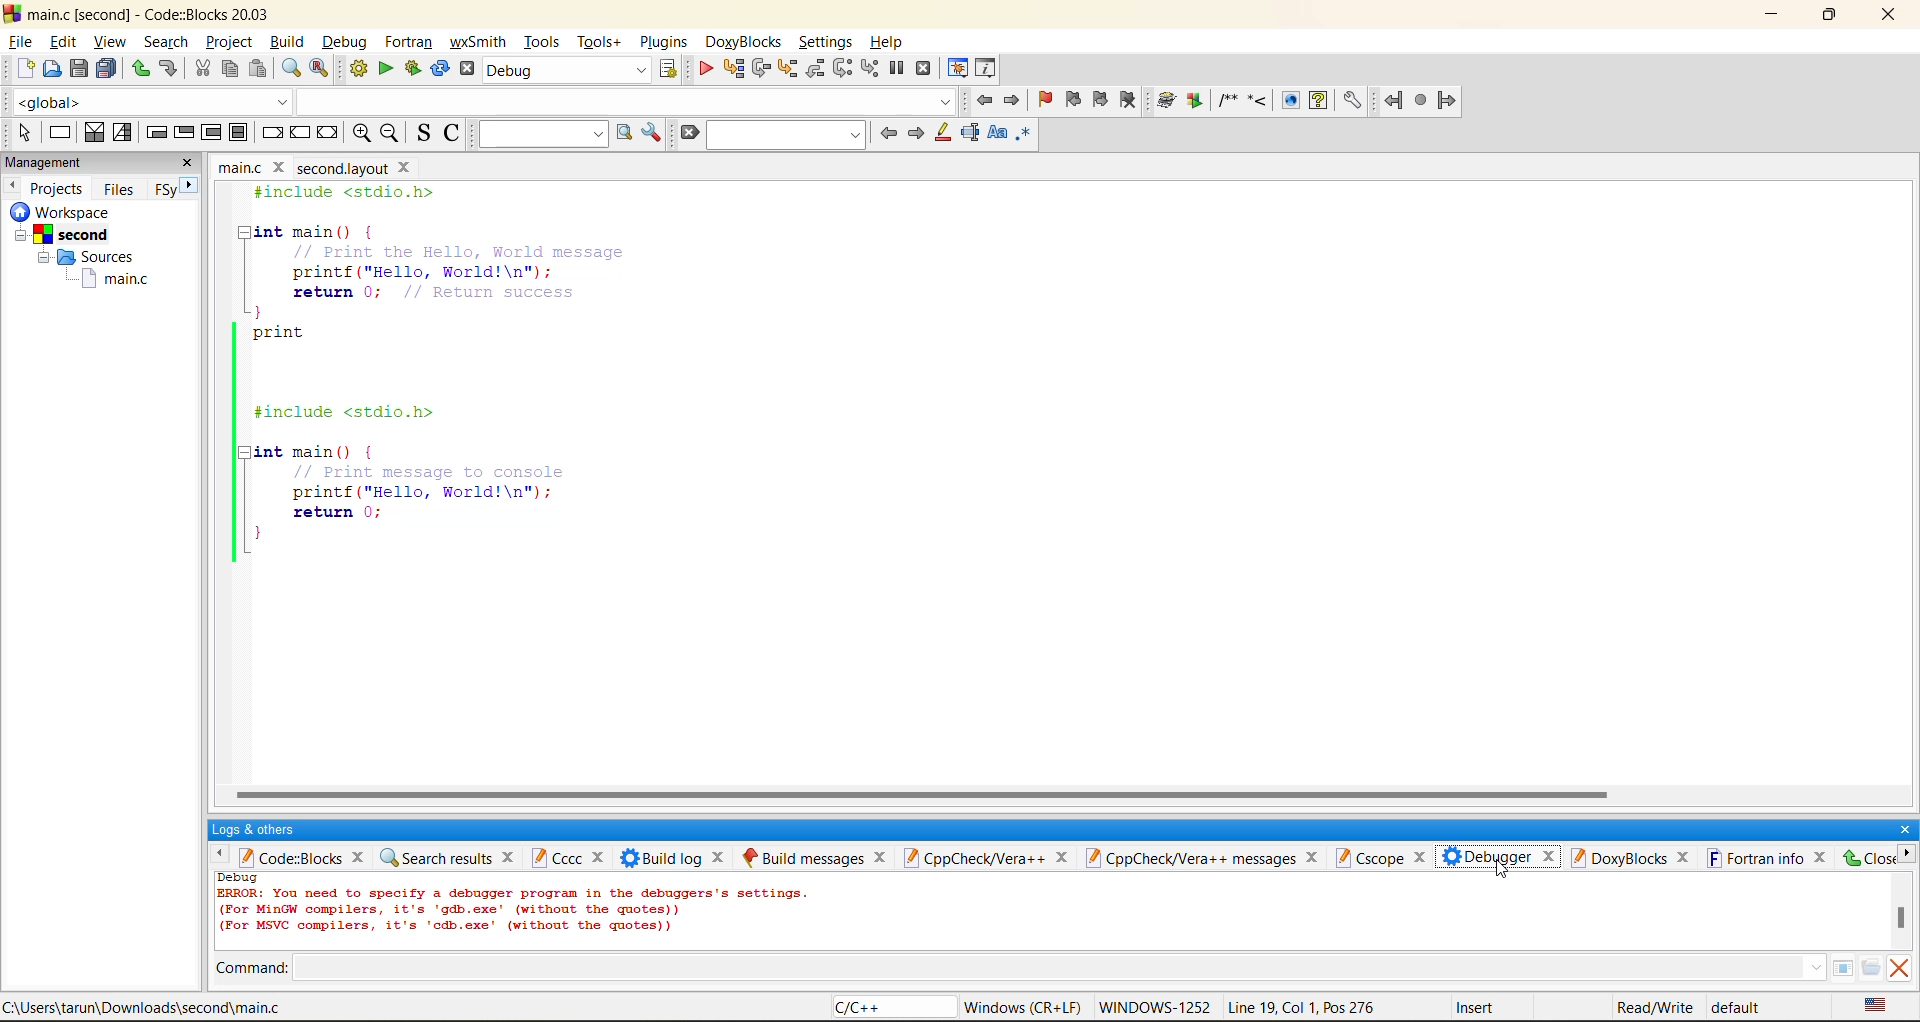  Describe the element at coordinates (365, 133) in the screenshot. I see `zoom in` at that location.